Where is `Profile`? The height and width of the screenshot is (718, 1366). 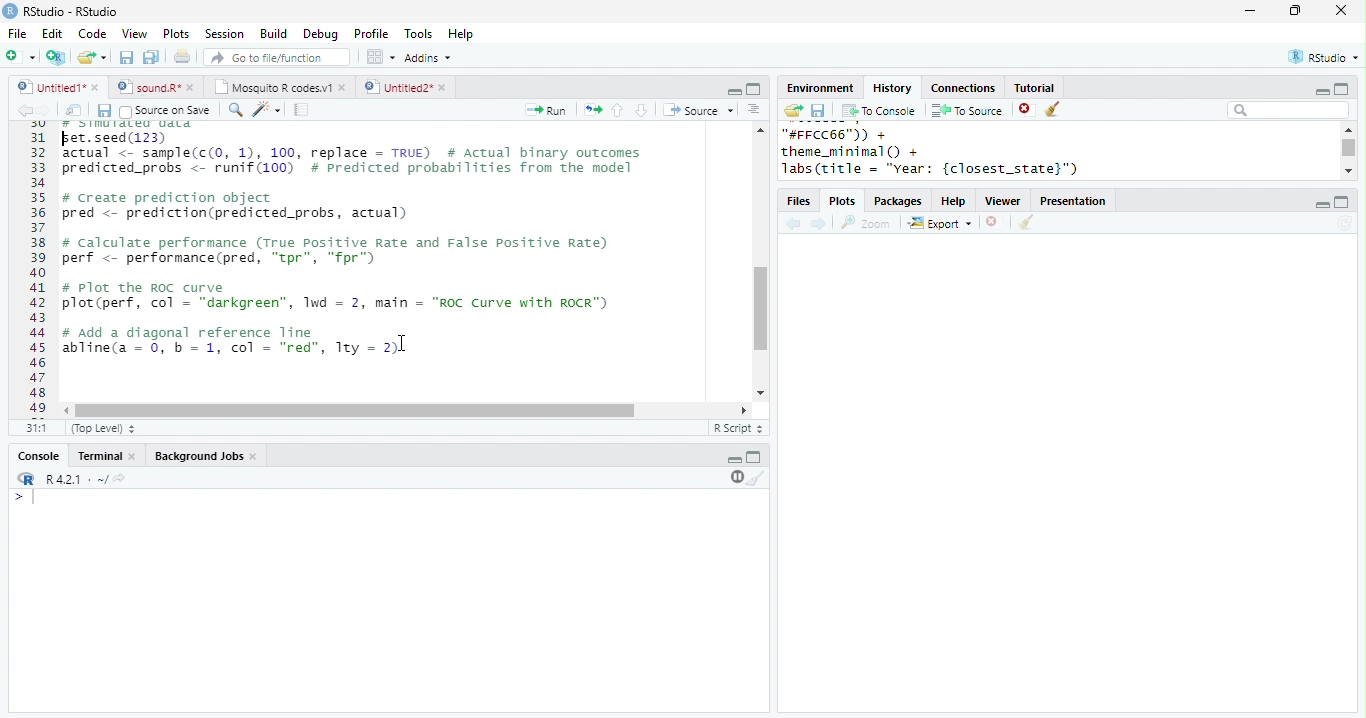
Profile is located at coordinates (371, 33).